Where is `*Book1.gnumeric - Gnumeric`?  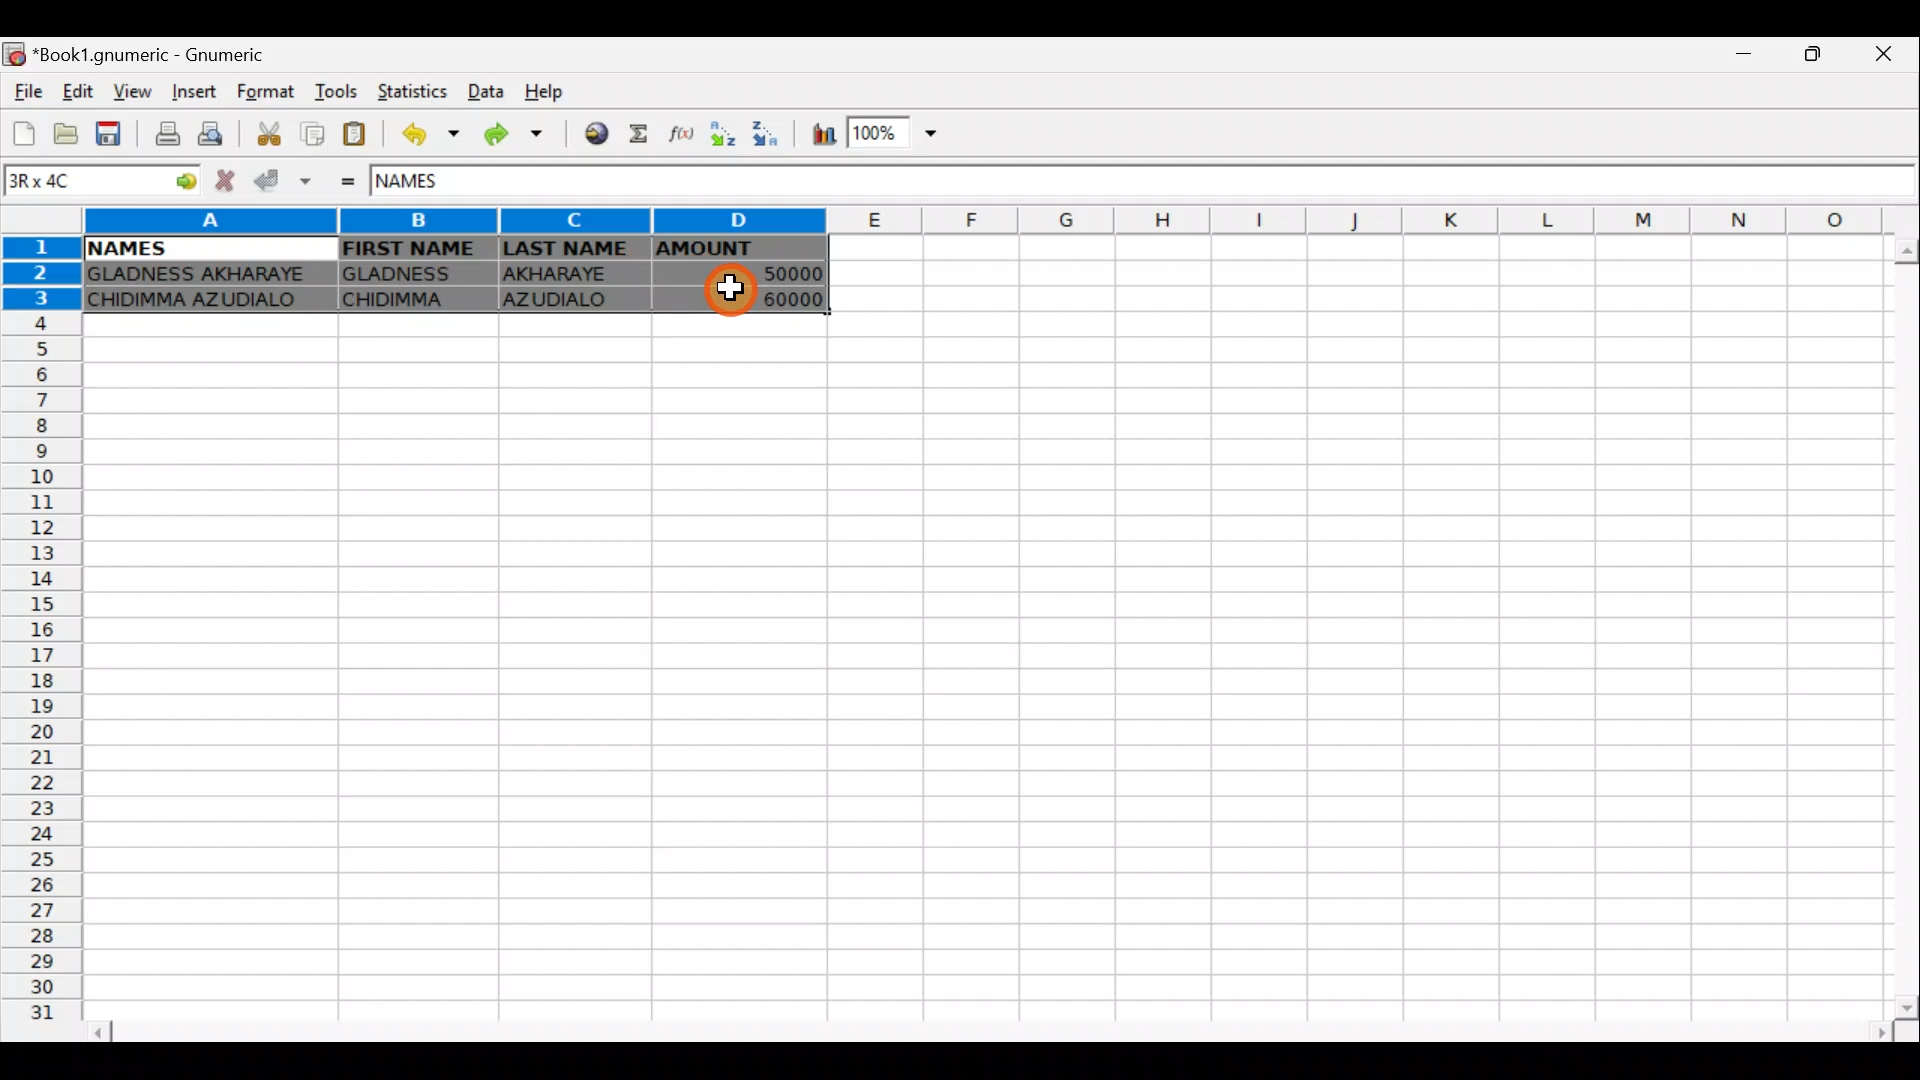 *Book1.gnumeric - Gnumeric is located at coordinates (161, 55).